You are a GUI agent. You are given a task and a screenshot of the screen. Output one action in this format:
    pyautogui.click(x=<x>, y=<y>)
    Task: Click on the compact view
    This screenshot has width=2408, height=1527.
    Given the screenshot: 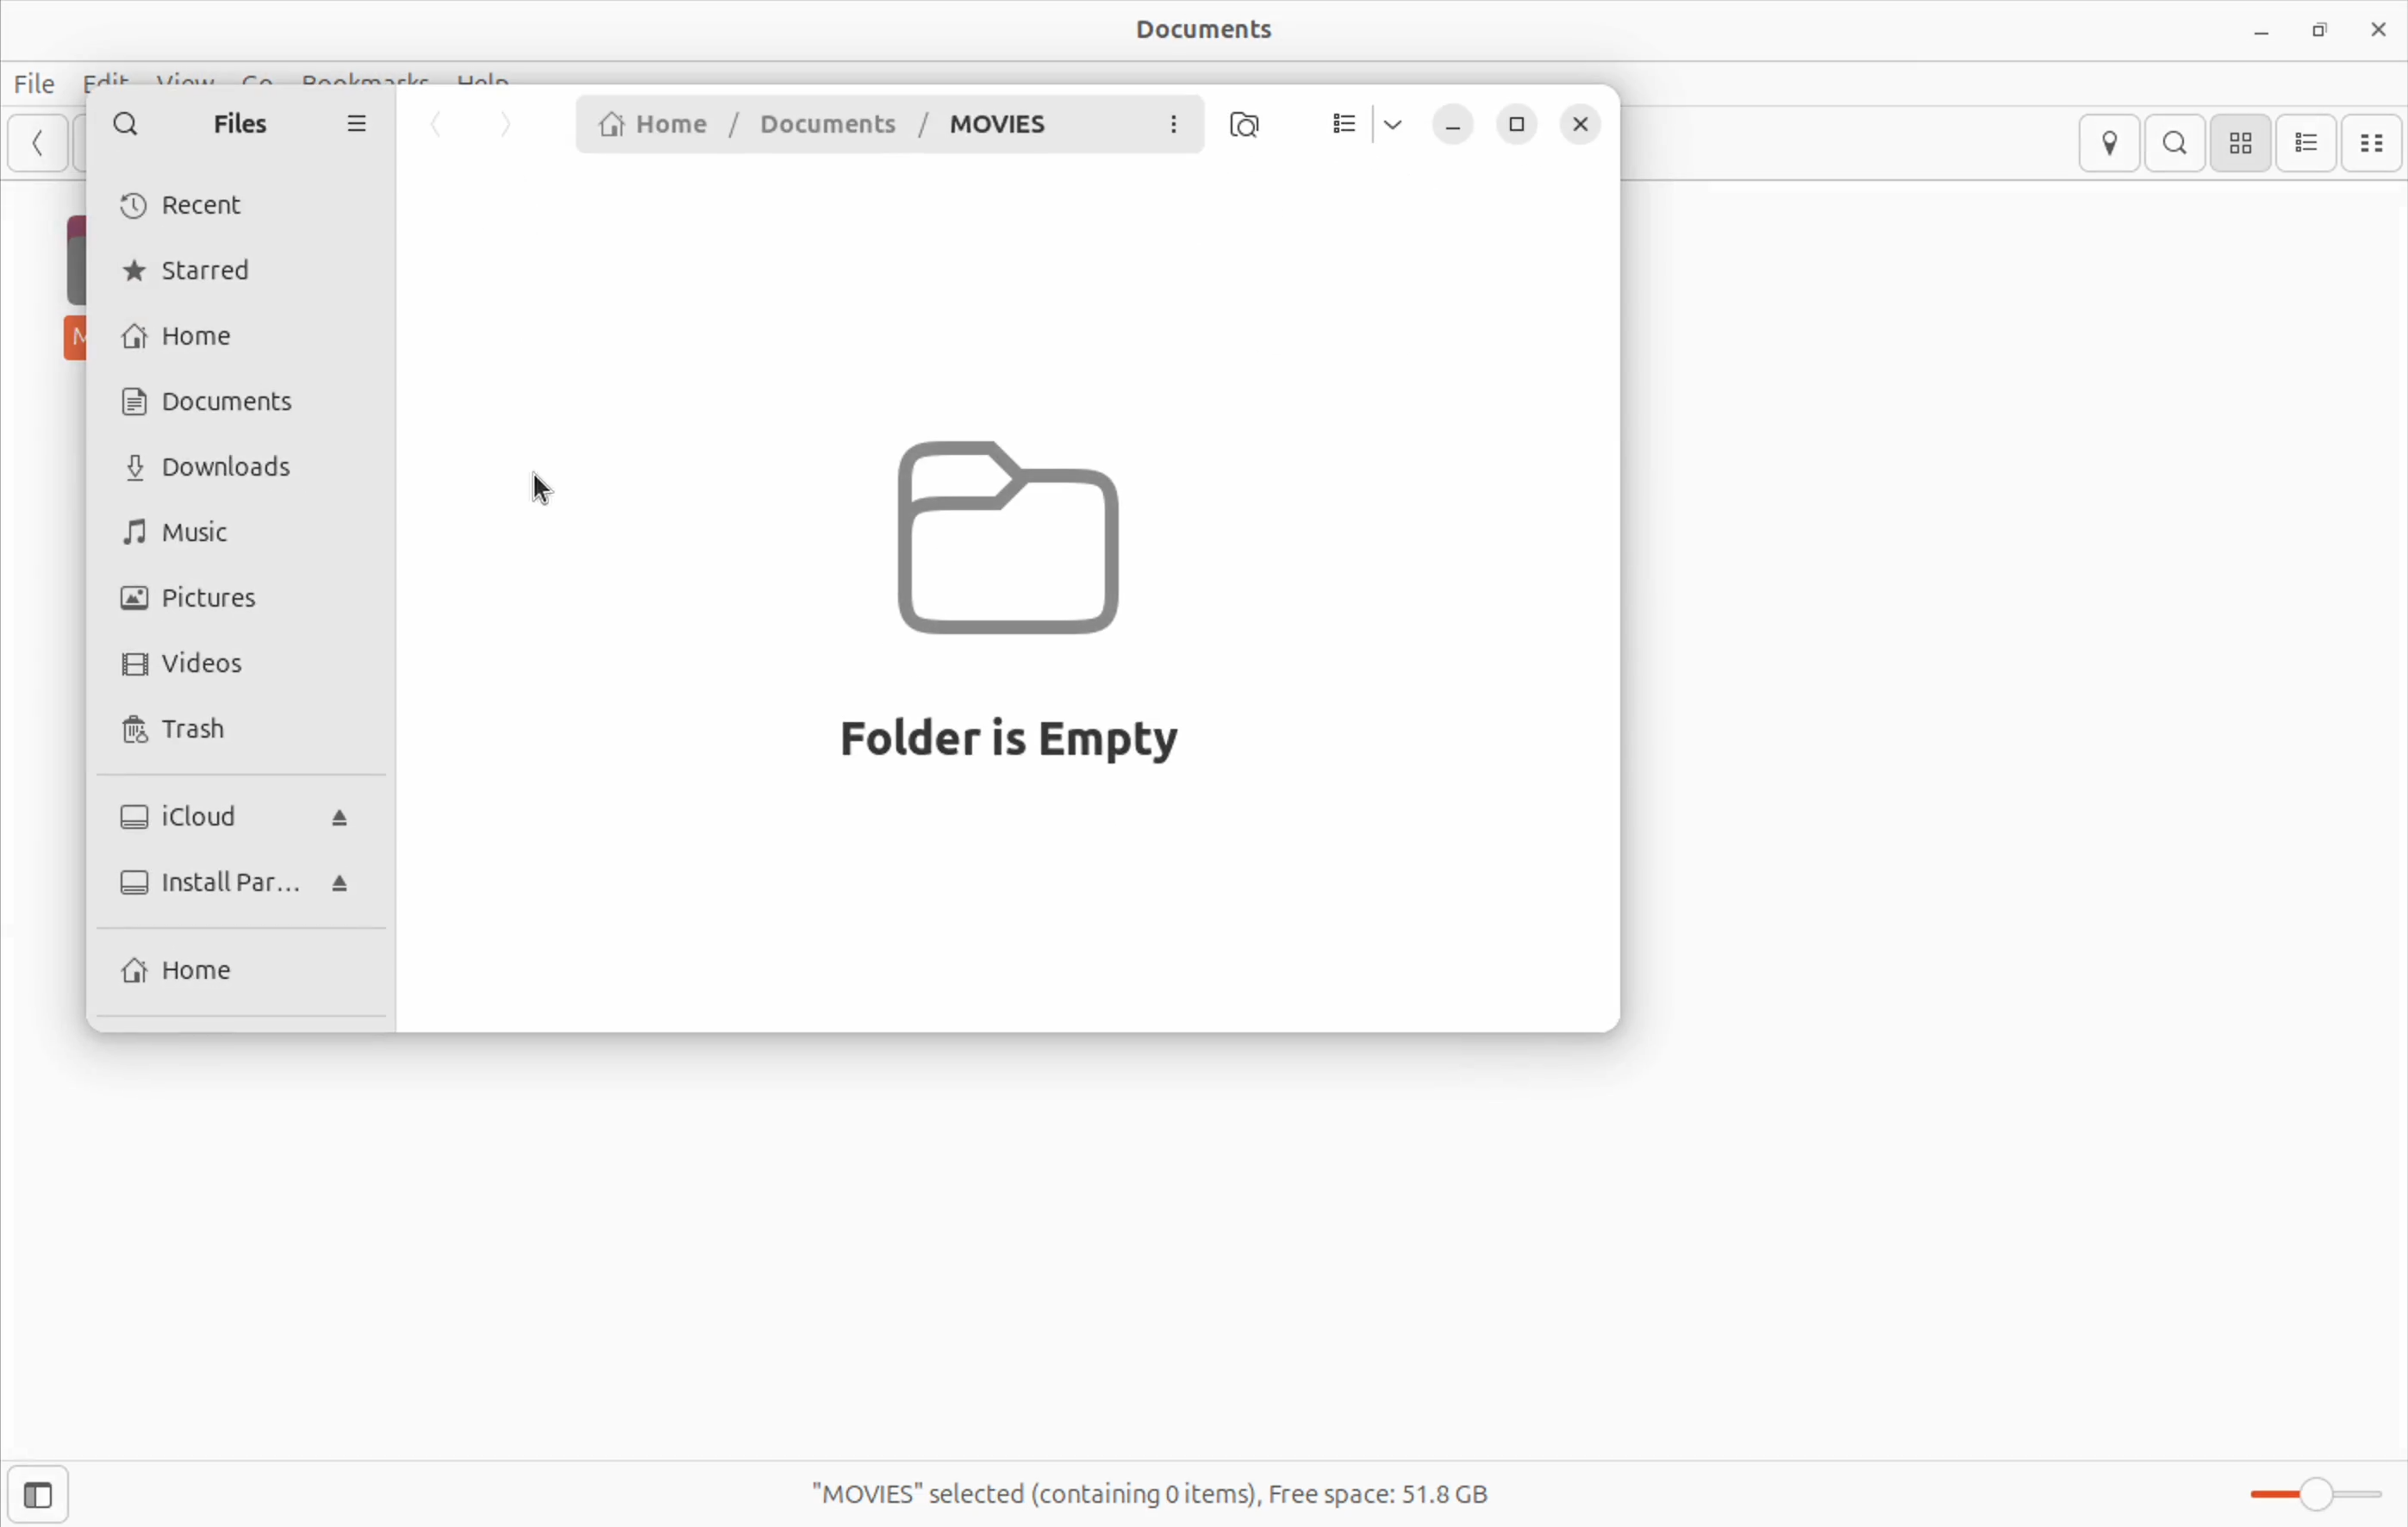 What is the action you would take?
    pyautogui.click(x=2376, y=142)
    